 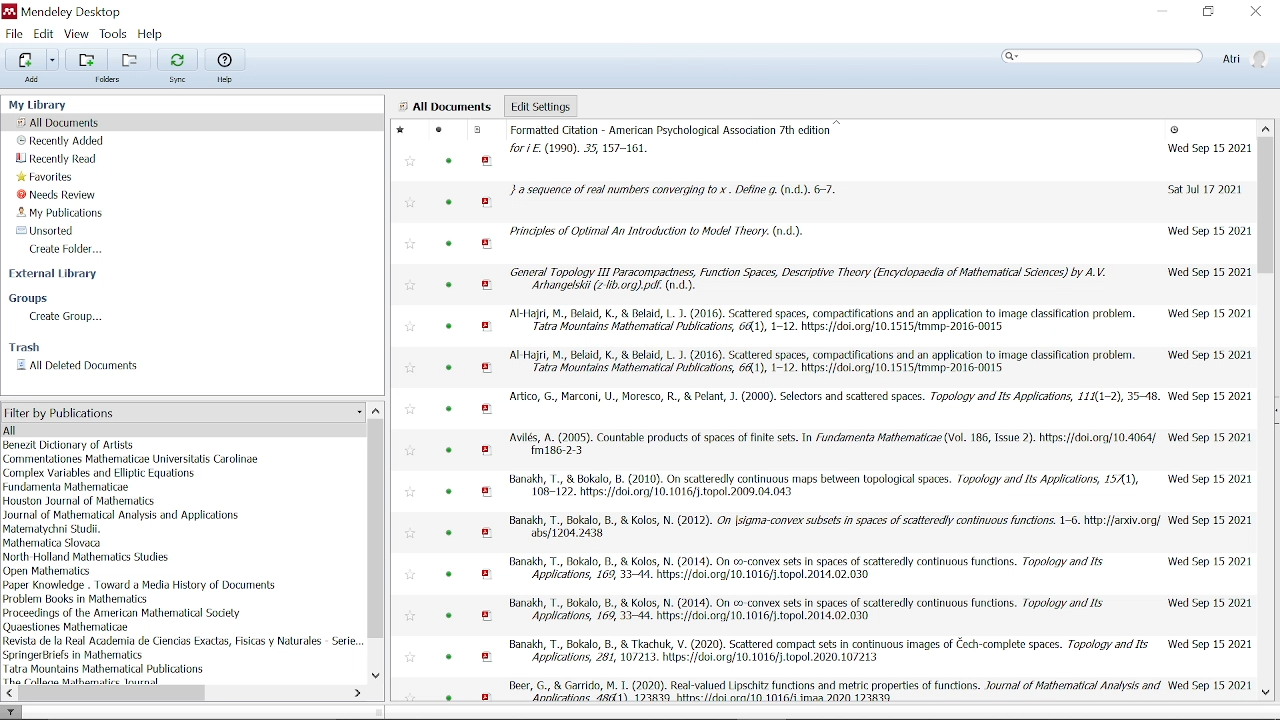 I want to click on citation, so click(x=834, y=445).